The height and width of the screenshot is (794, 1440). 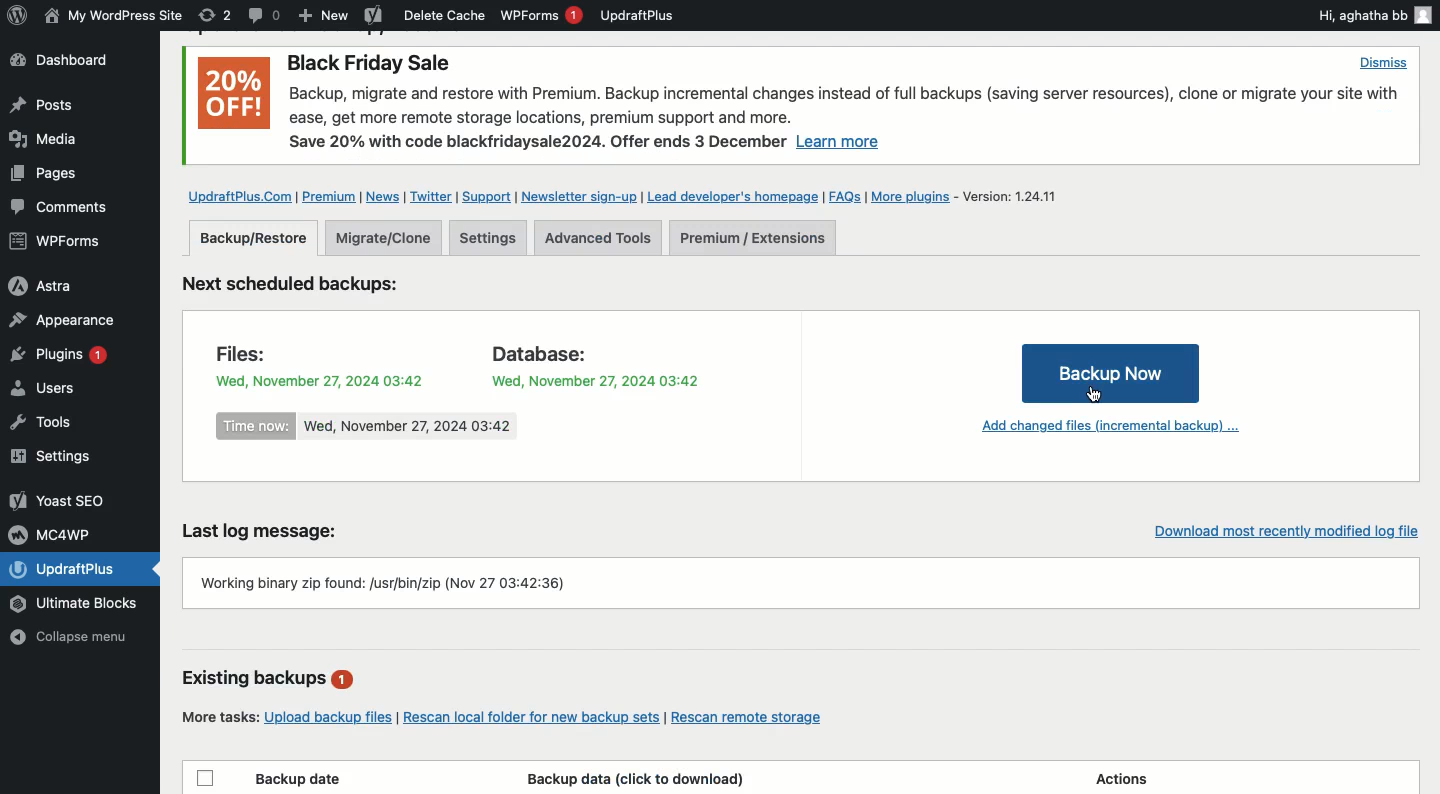 I want to click on Next scheduled backups:, so click(x=307, y=287).